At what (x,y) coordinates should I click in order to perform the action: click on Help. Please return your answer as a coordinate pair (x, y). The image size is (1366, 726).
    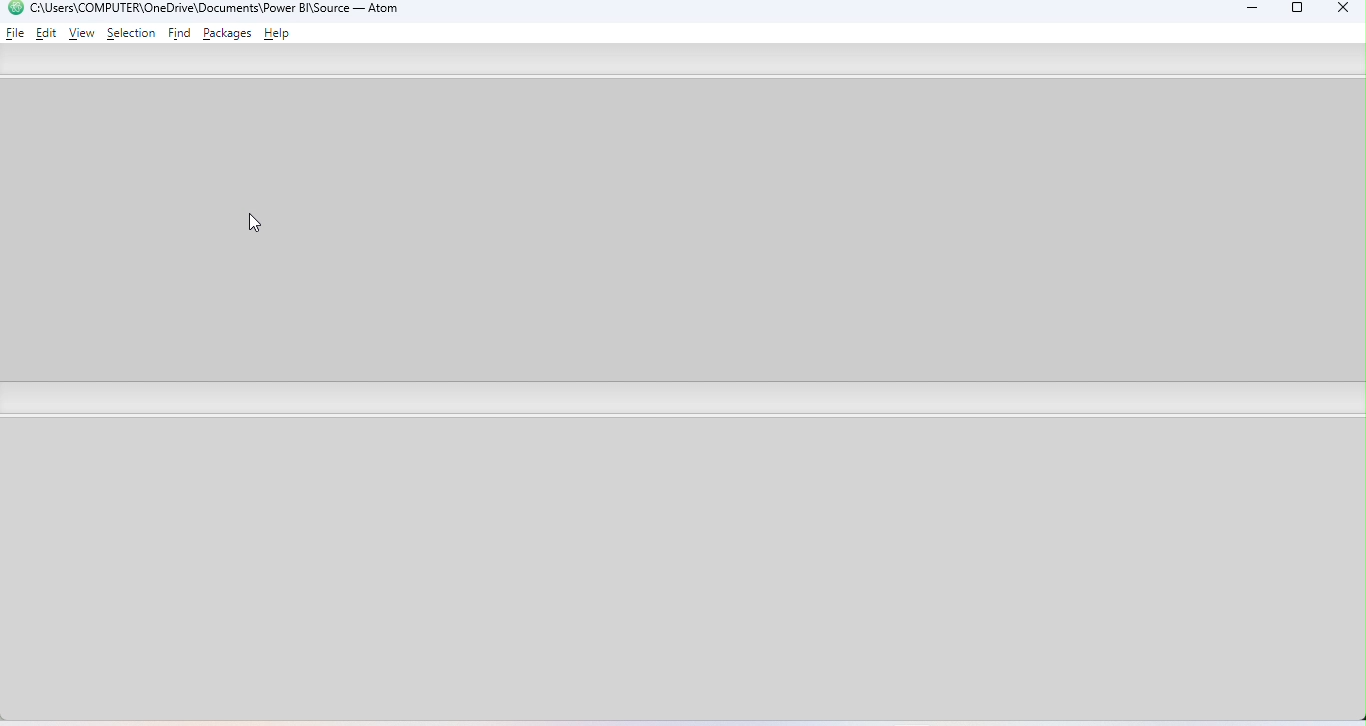
    Looking at the image, I should click on (280, 35).